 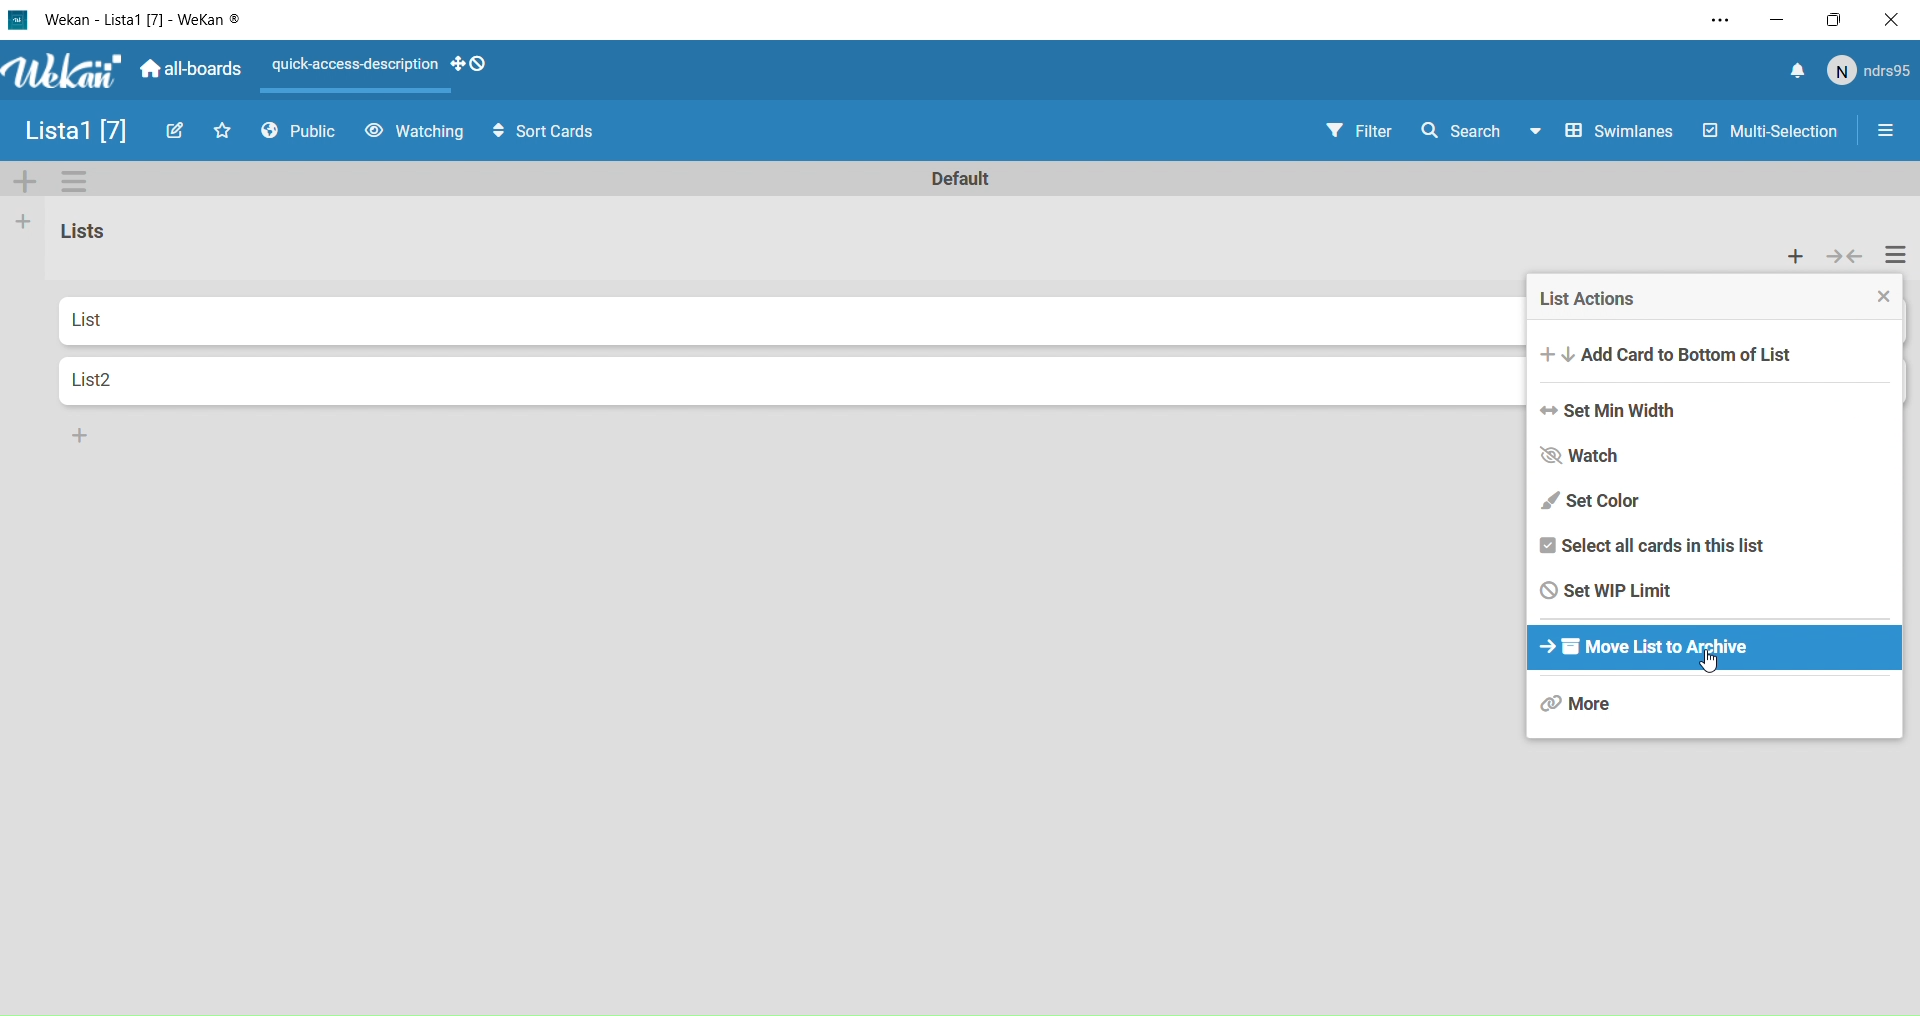 I want to click on Layout actions, so click(x=351, y=66).